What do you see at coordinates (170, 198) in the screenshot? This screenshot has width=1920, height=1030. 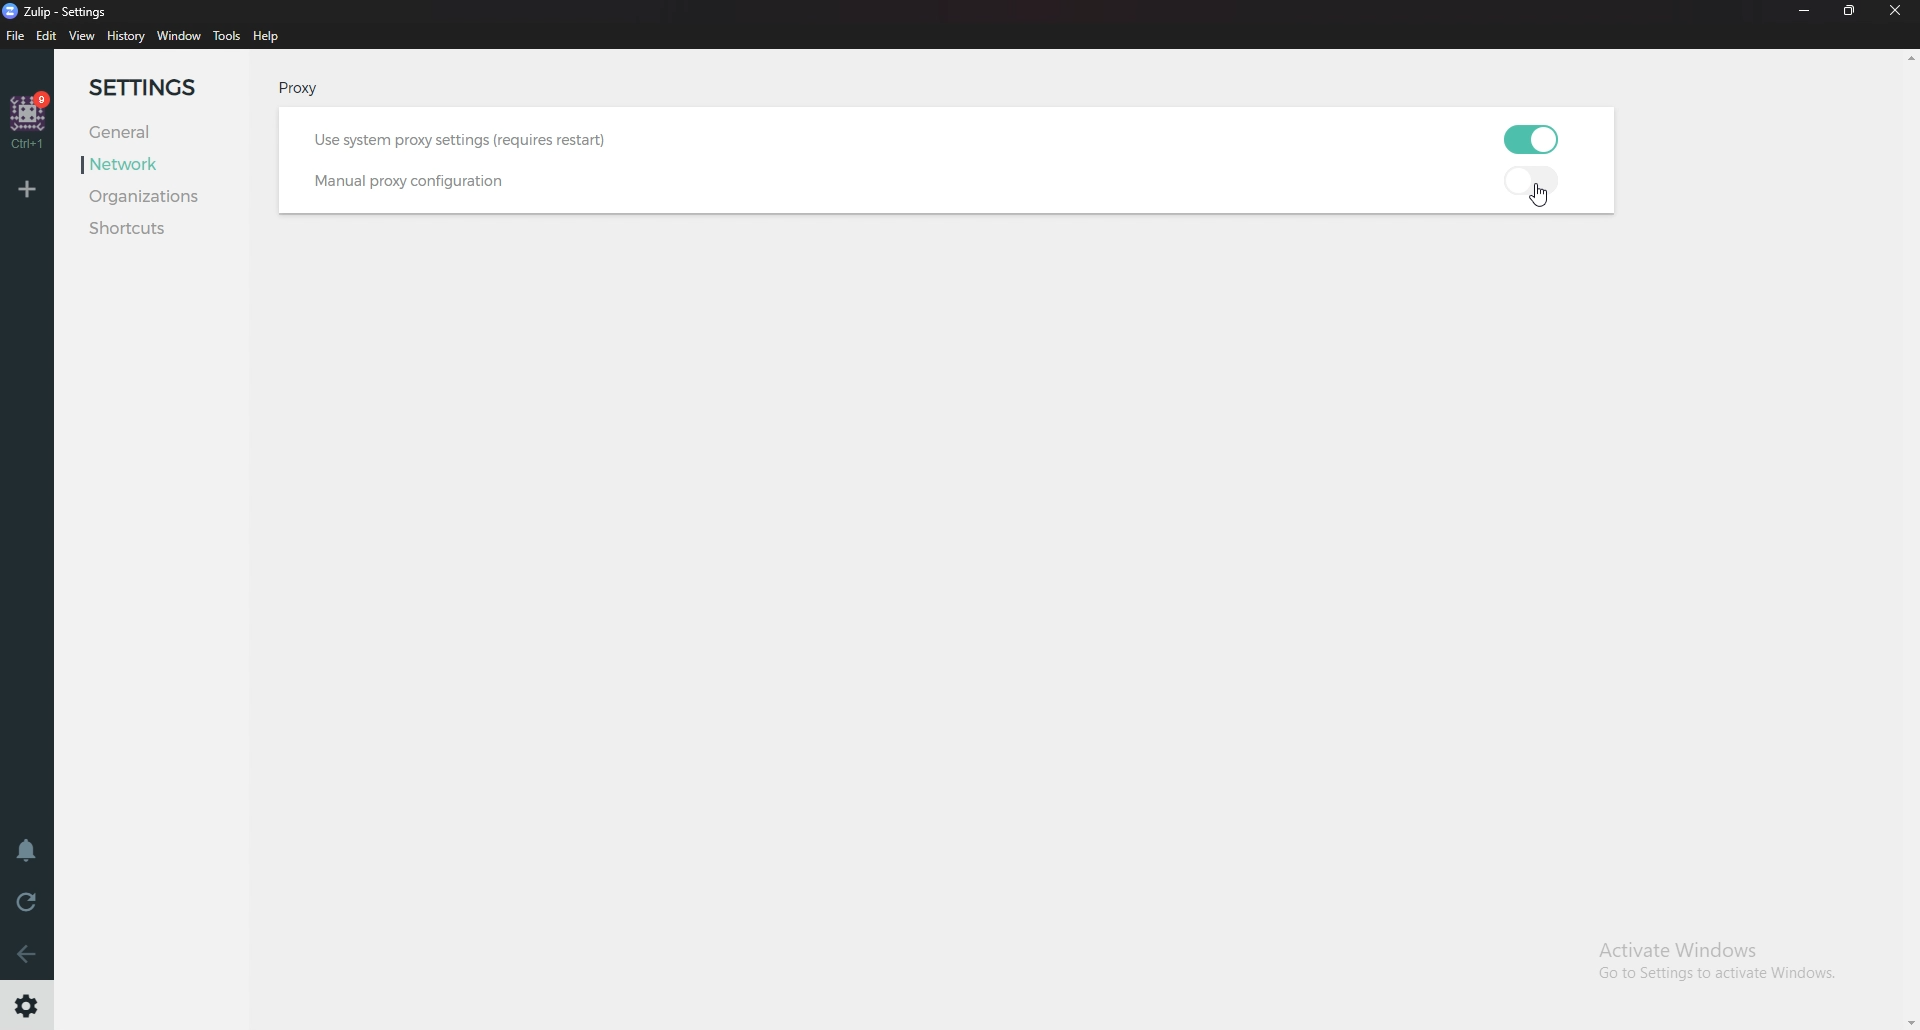 I see `Organizations` at bounding box center [170, 198].